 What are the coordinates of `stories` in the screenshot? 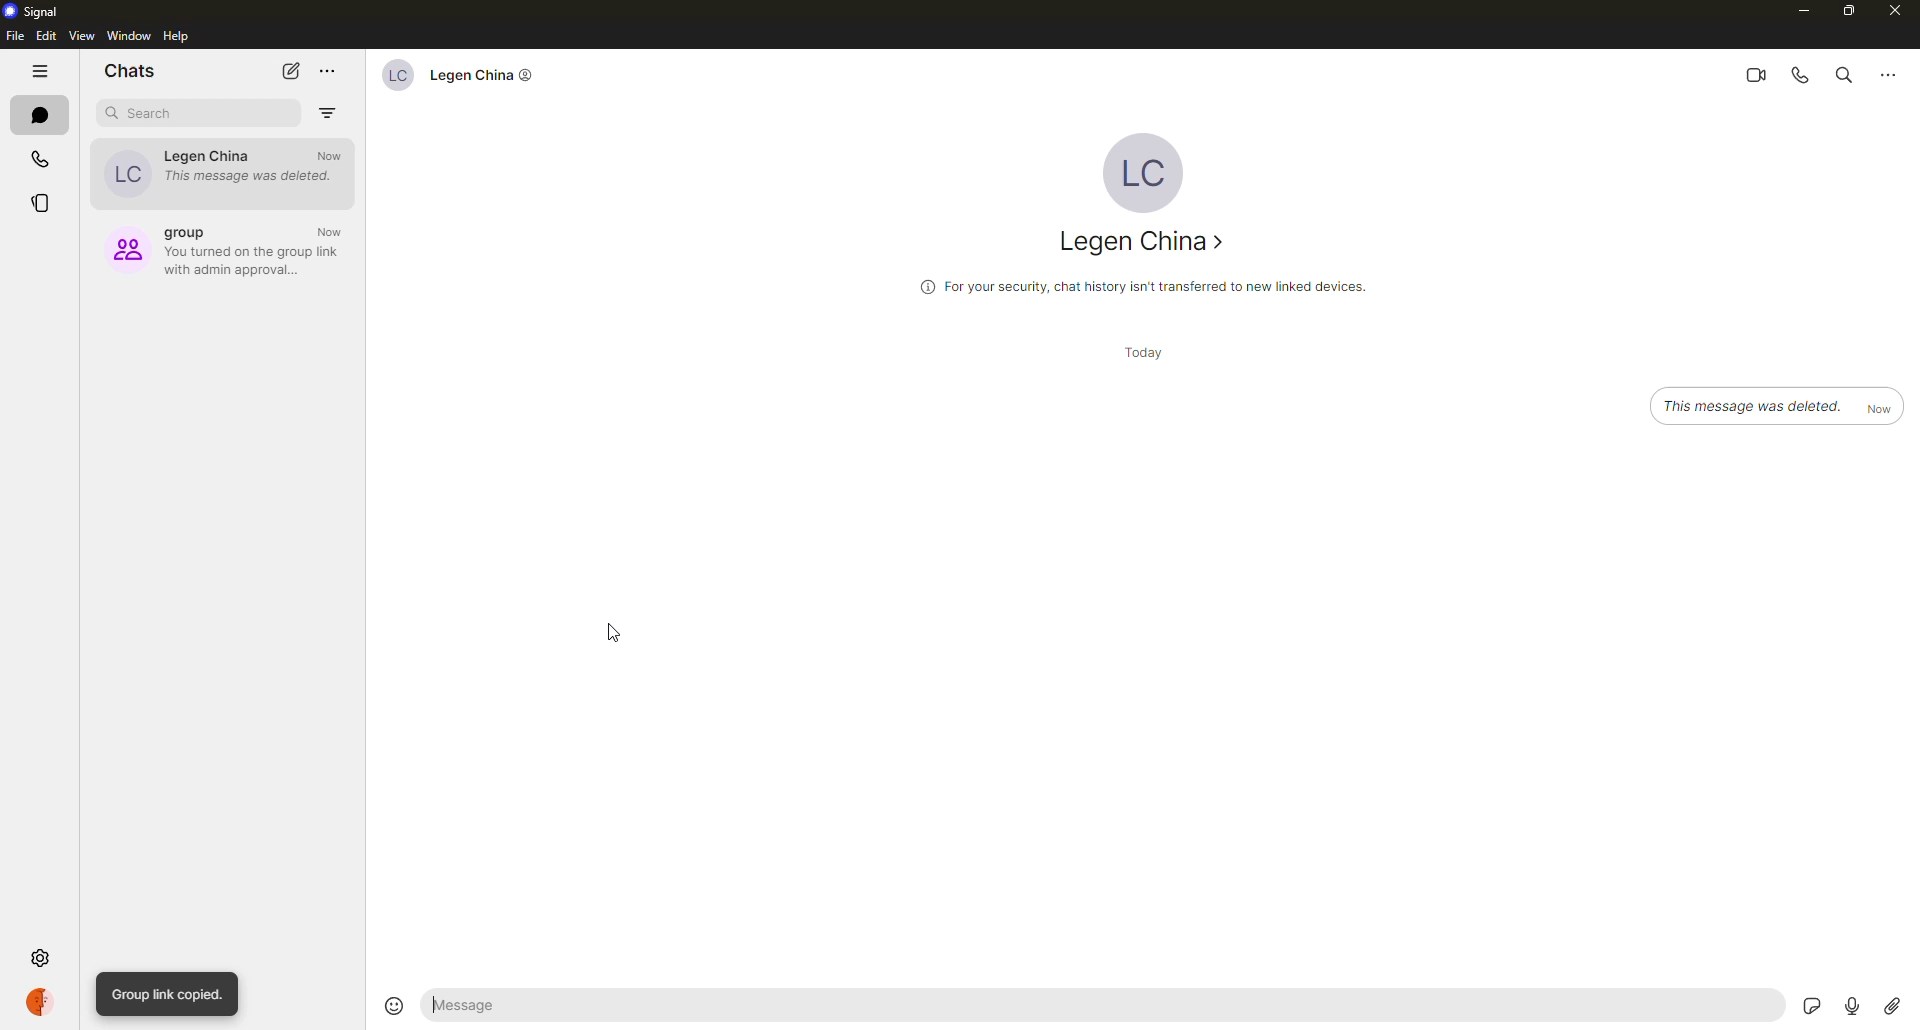 It's located at (39, 206).